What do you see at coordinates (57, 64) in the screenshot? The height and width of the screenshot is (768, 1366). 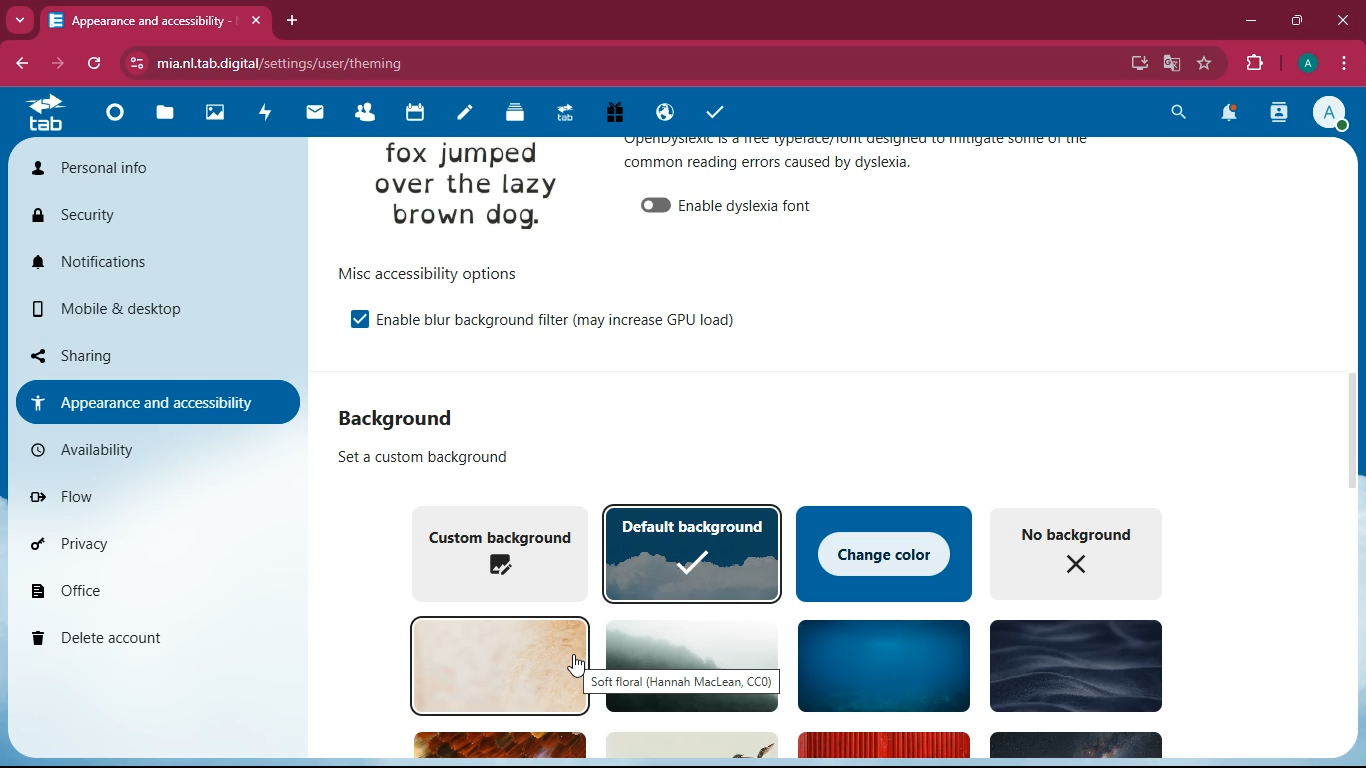 I see `forward` at bounding box center [57, 64].